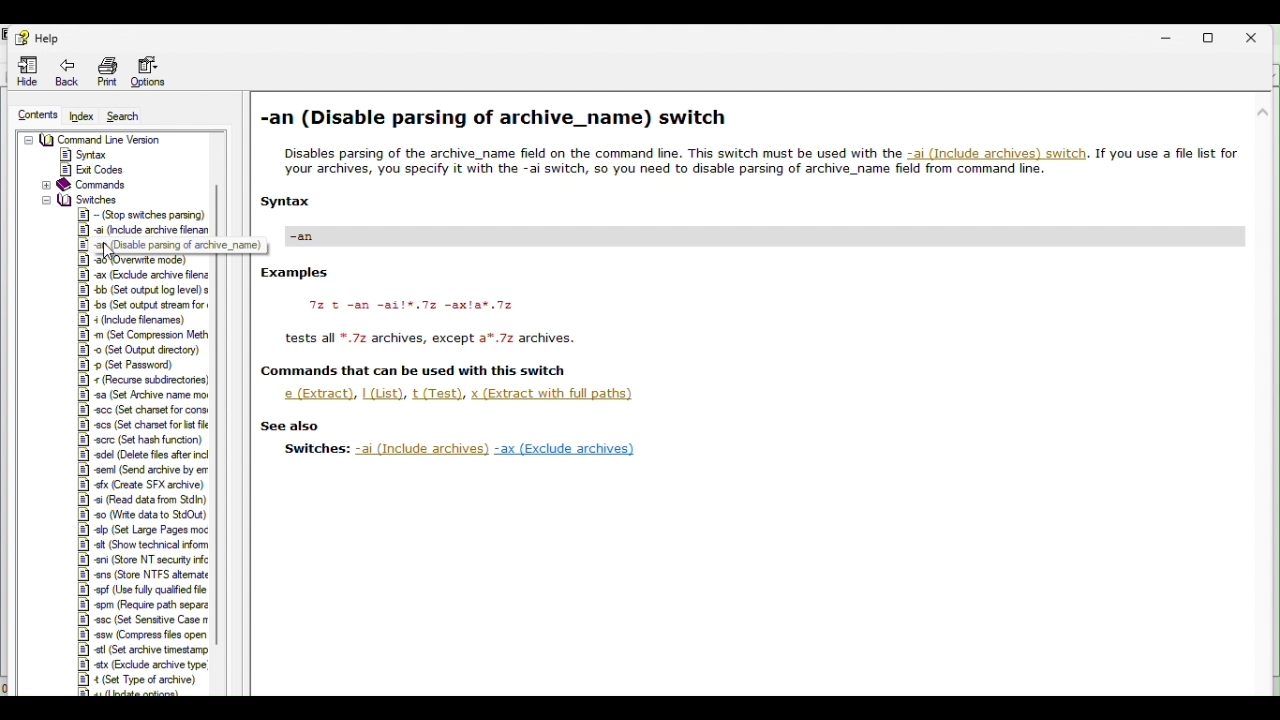 The image size is (1280, 720). I want to click on Examples, so click(297, 273).